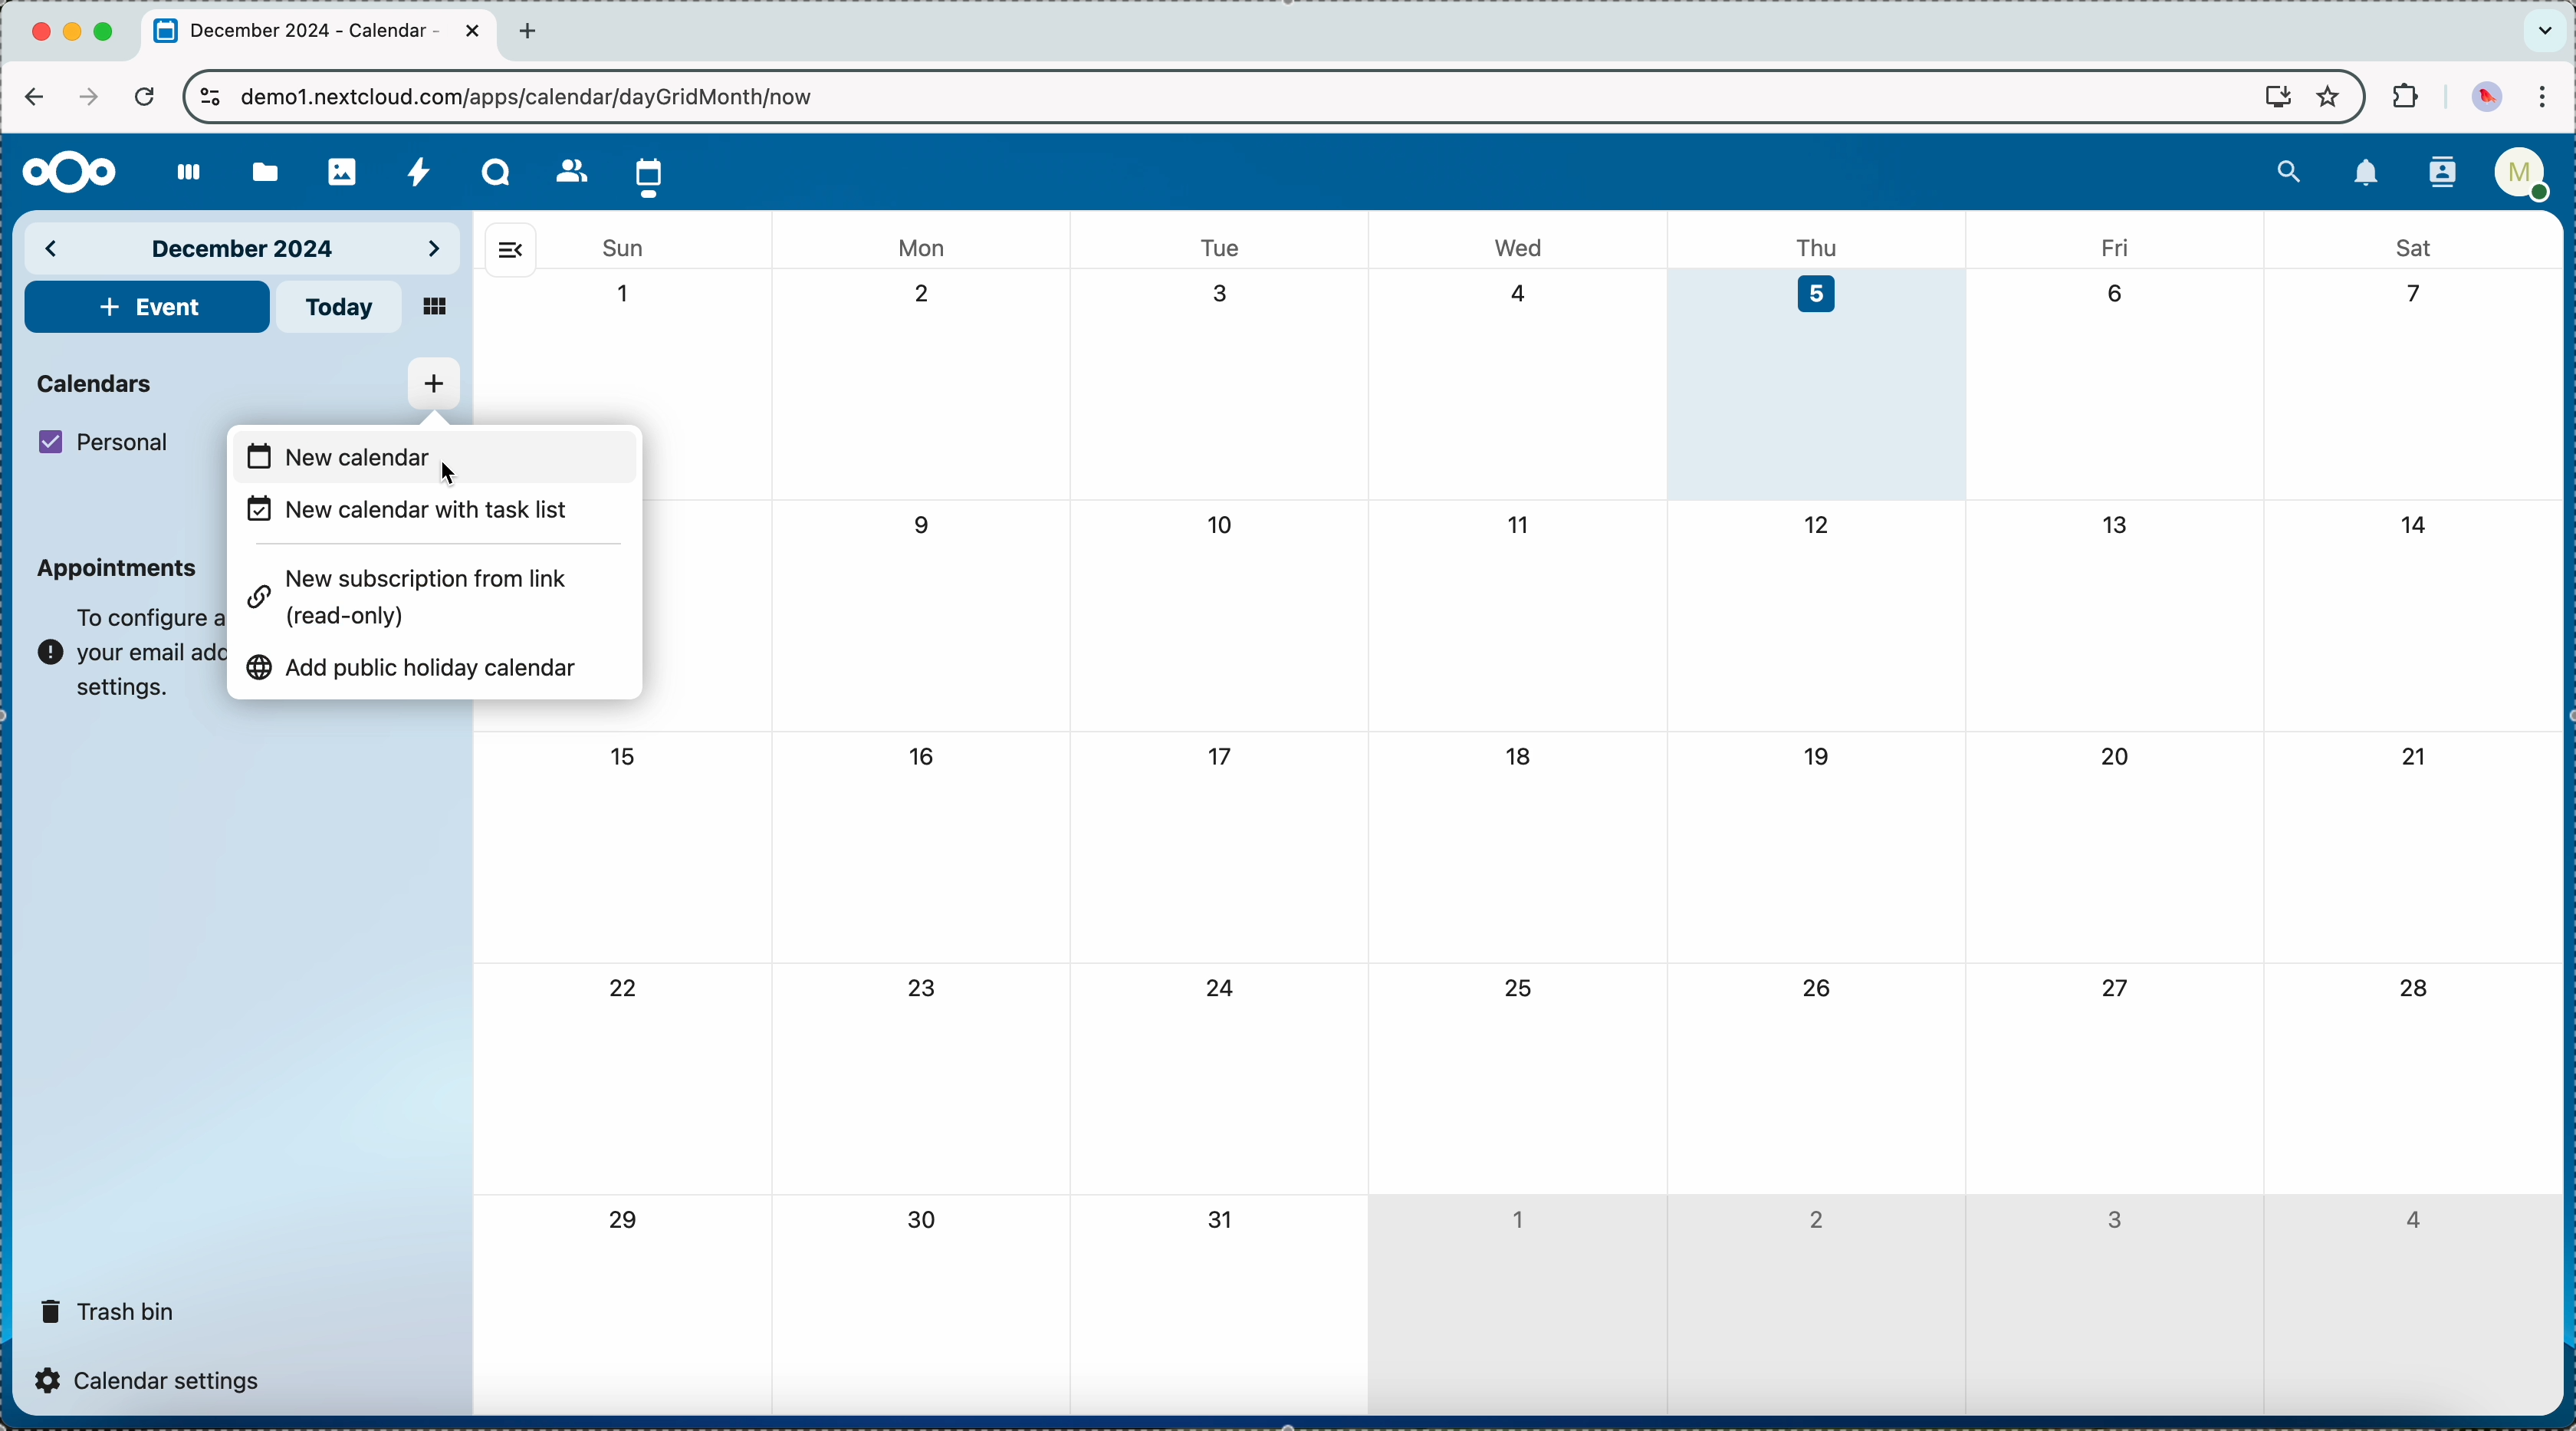  I want to click on 3, so click(2114, 1221).